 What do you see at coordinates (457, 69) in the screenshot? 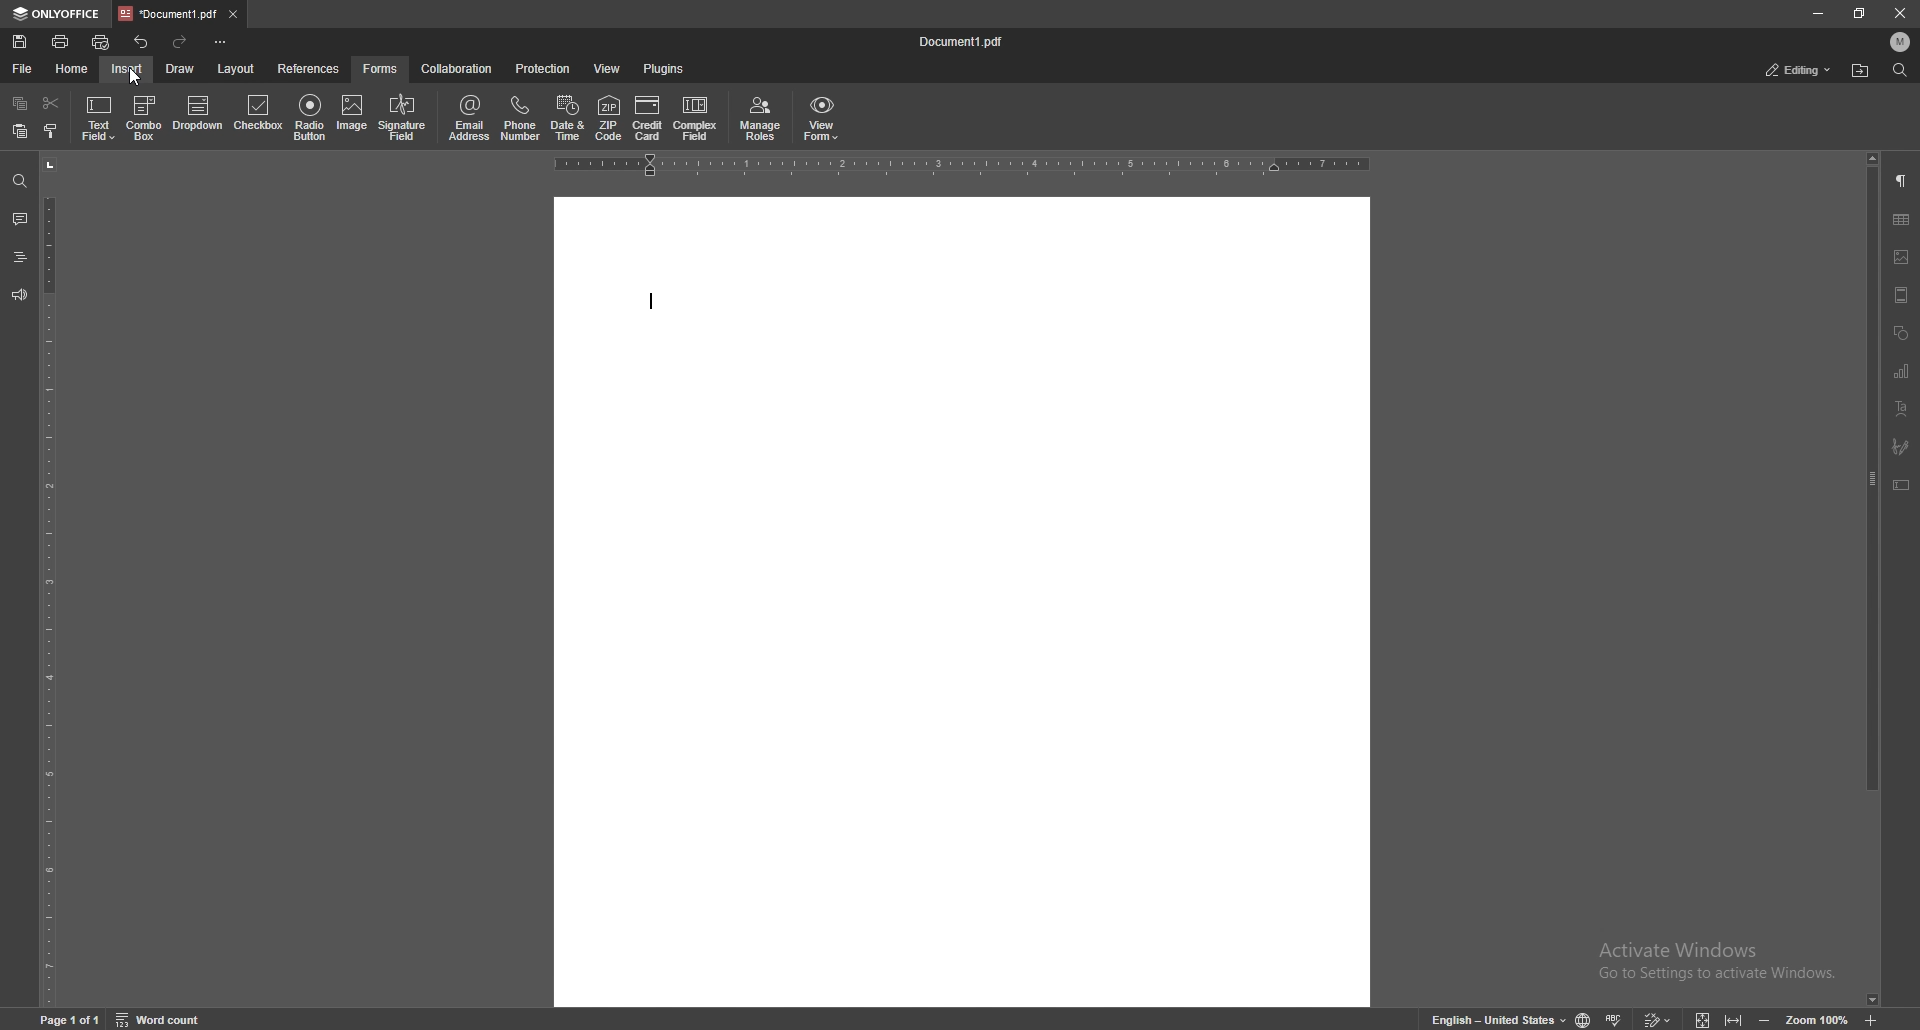
I see `collaboration` at bounding box center [457, 69].